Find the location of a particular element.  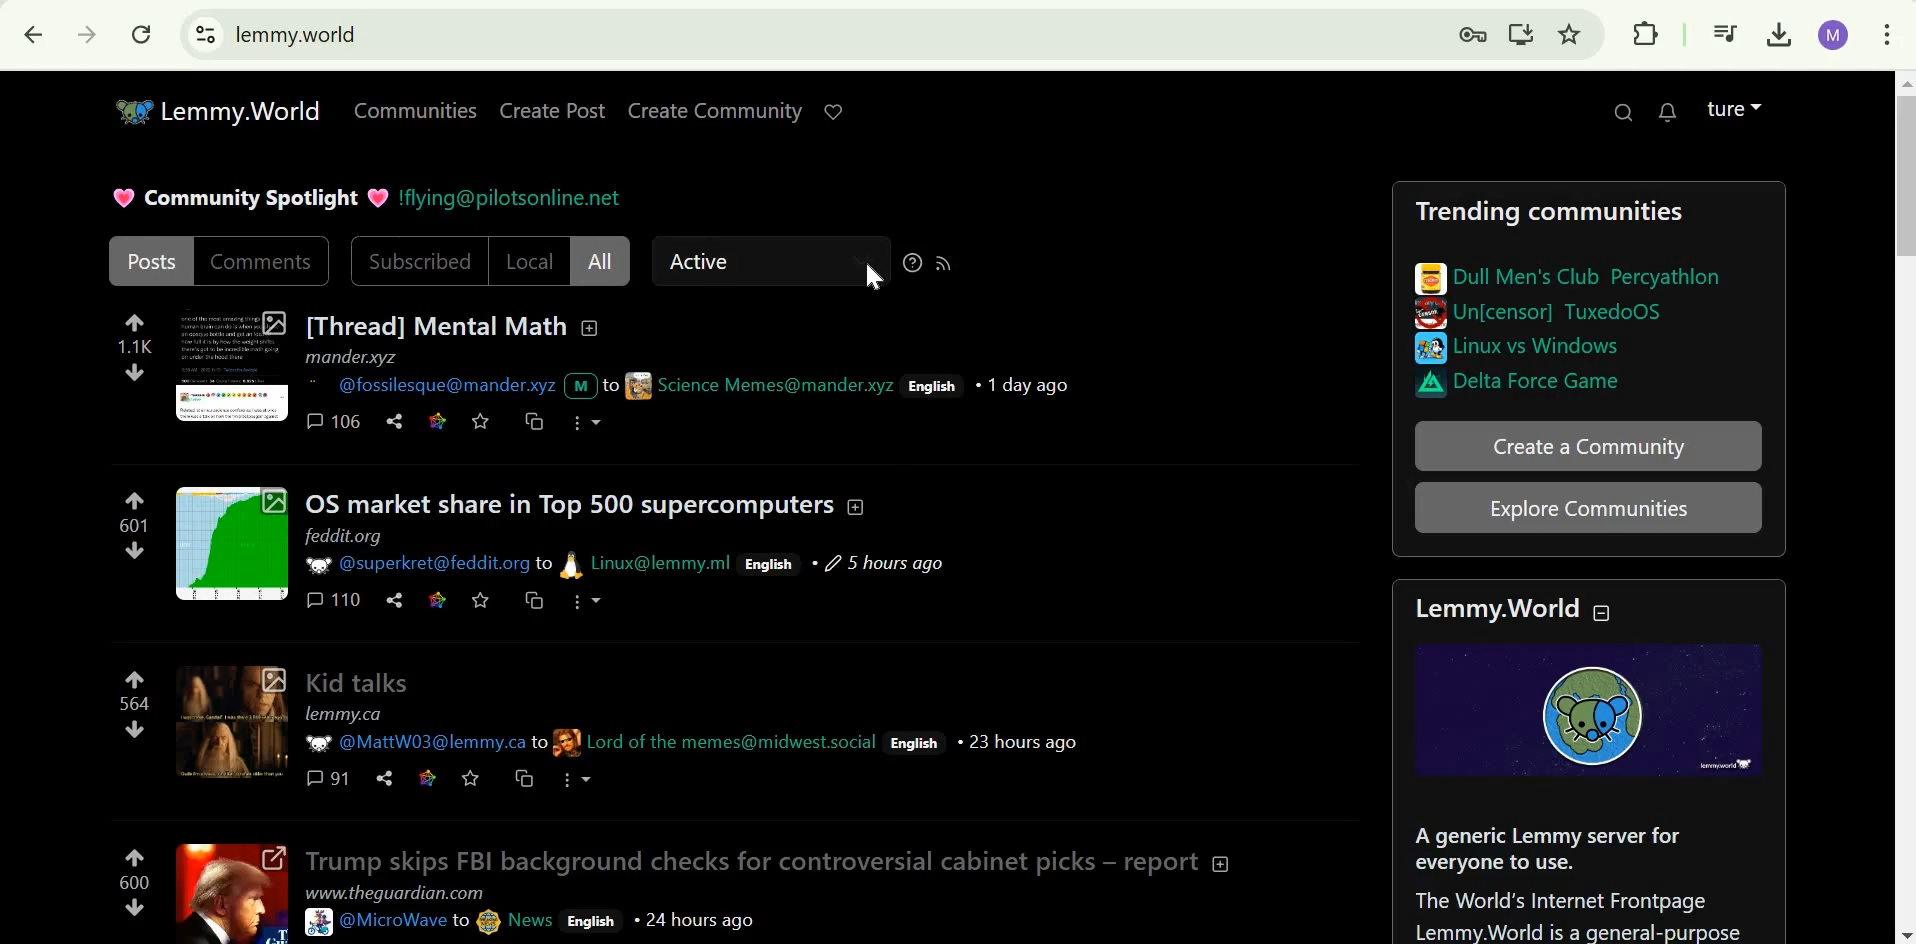

Click to go forwards, hold to see history is located at coordinates (84, 34).